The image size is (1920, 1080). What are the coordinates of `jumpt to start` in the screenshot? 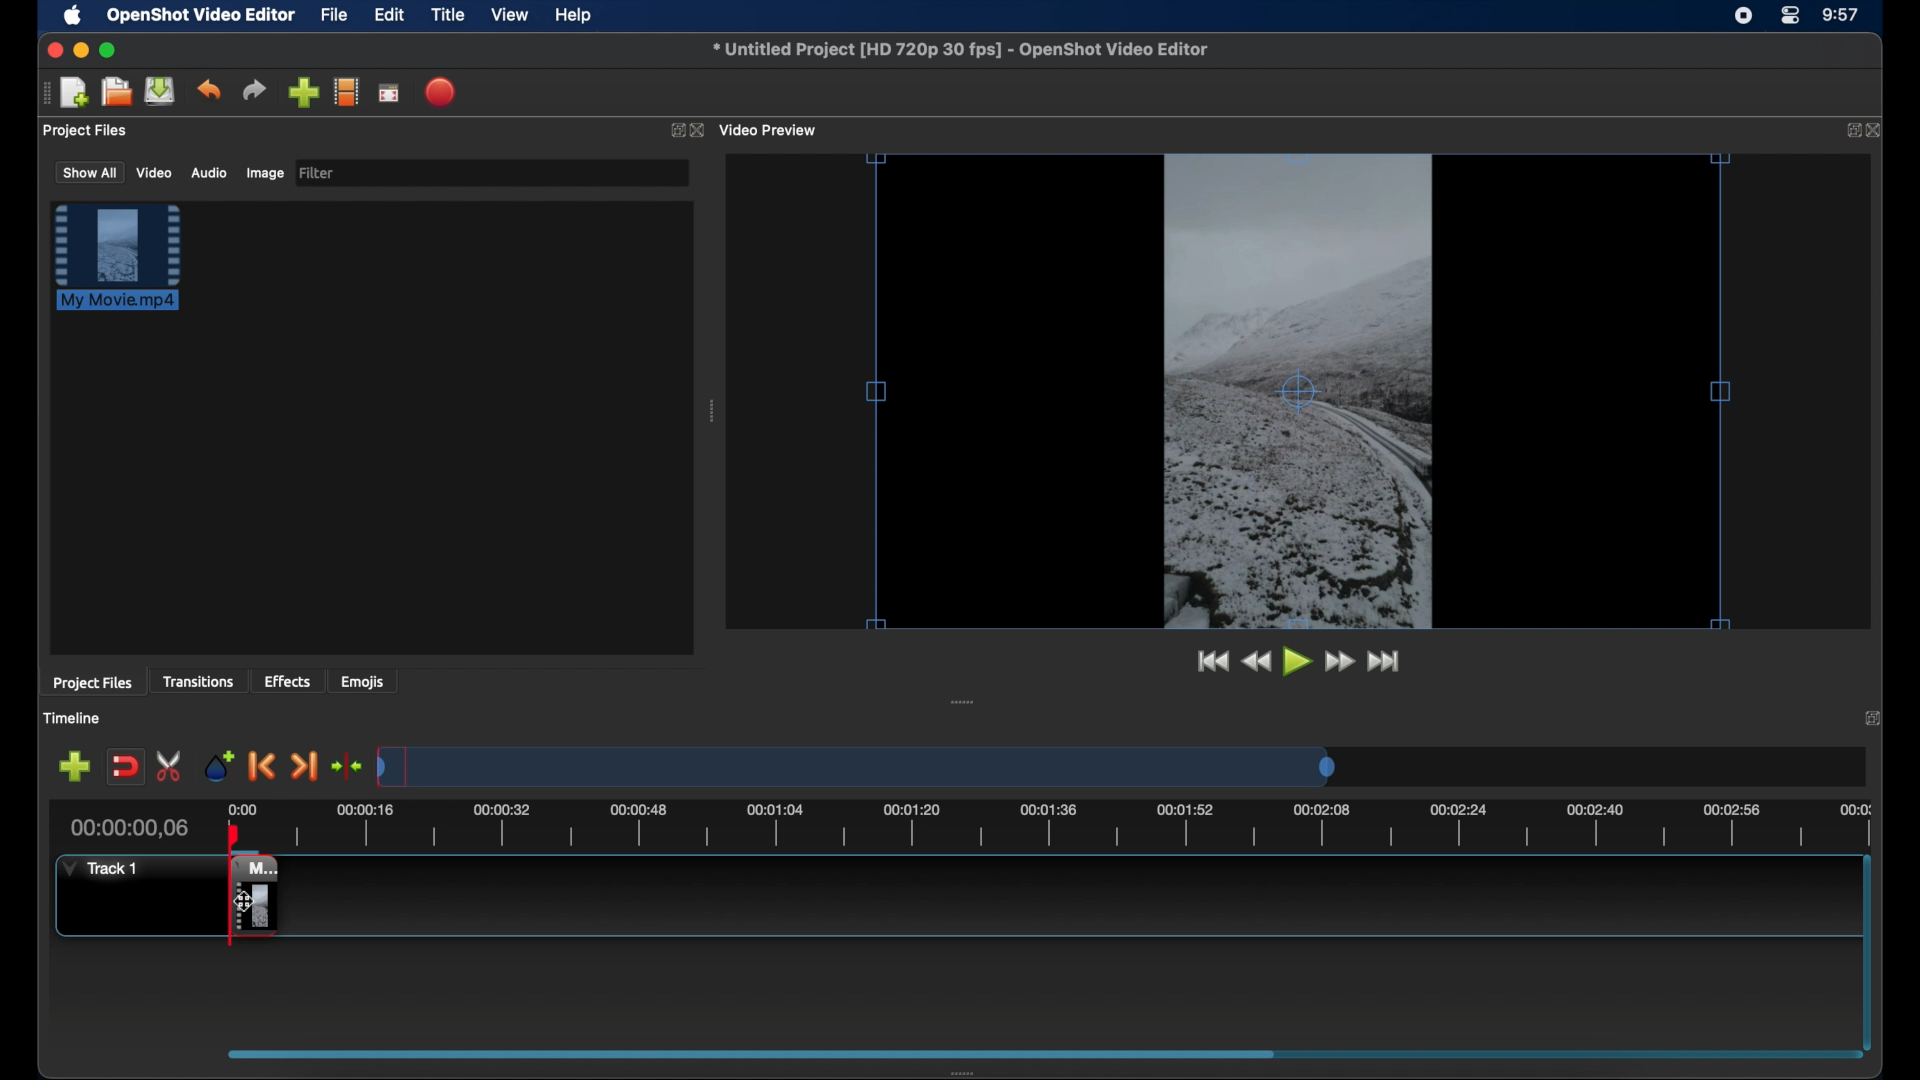 It's located at (1211, 661).